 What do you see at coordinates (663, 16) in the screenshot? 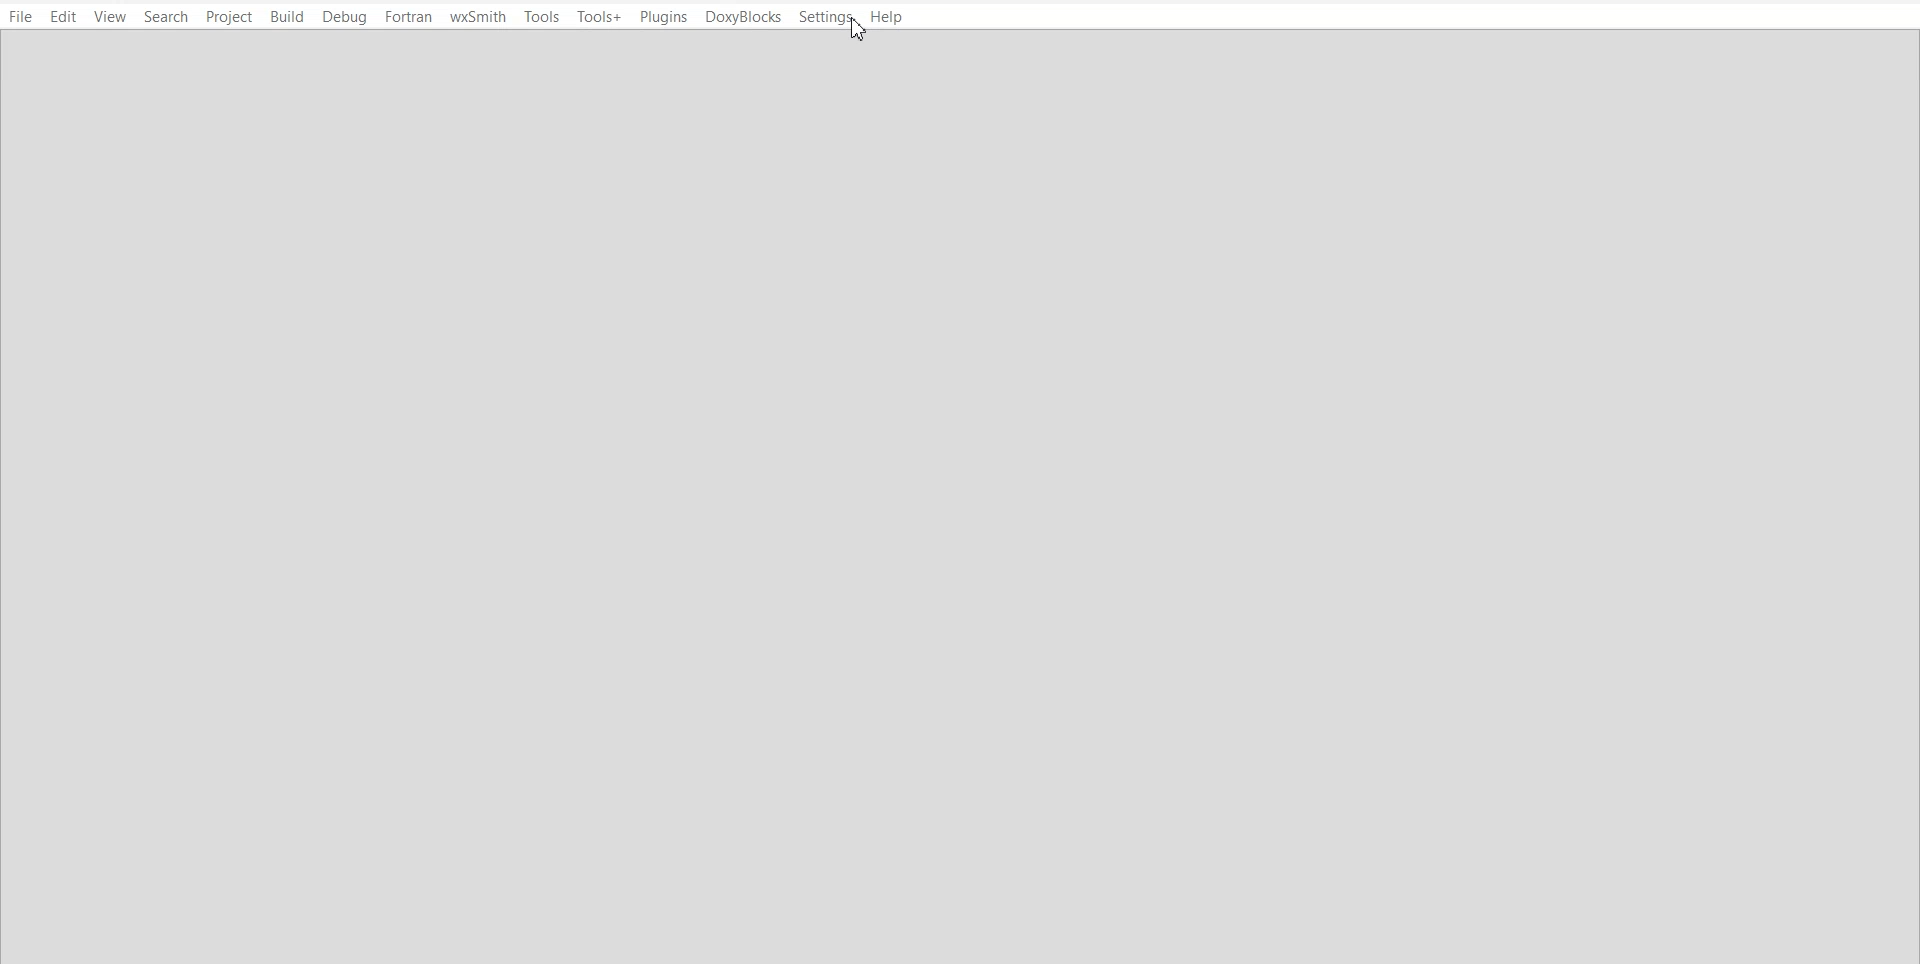
I see `Plugins` at bounding box center [663, 16].